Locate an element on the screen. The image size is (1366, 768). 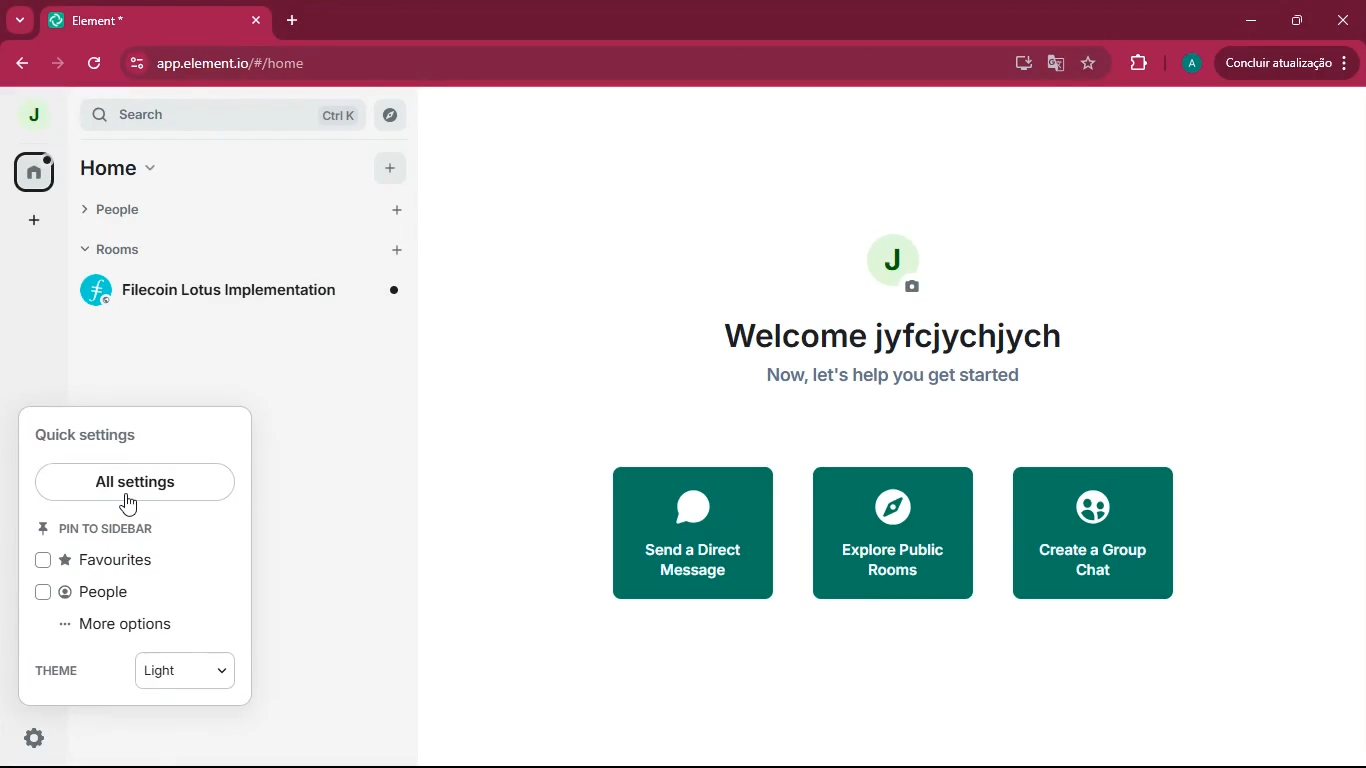
Light is located at coordinates (186, 672).